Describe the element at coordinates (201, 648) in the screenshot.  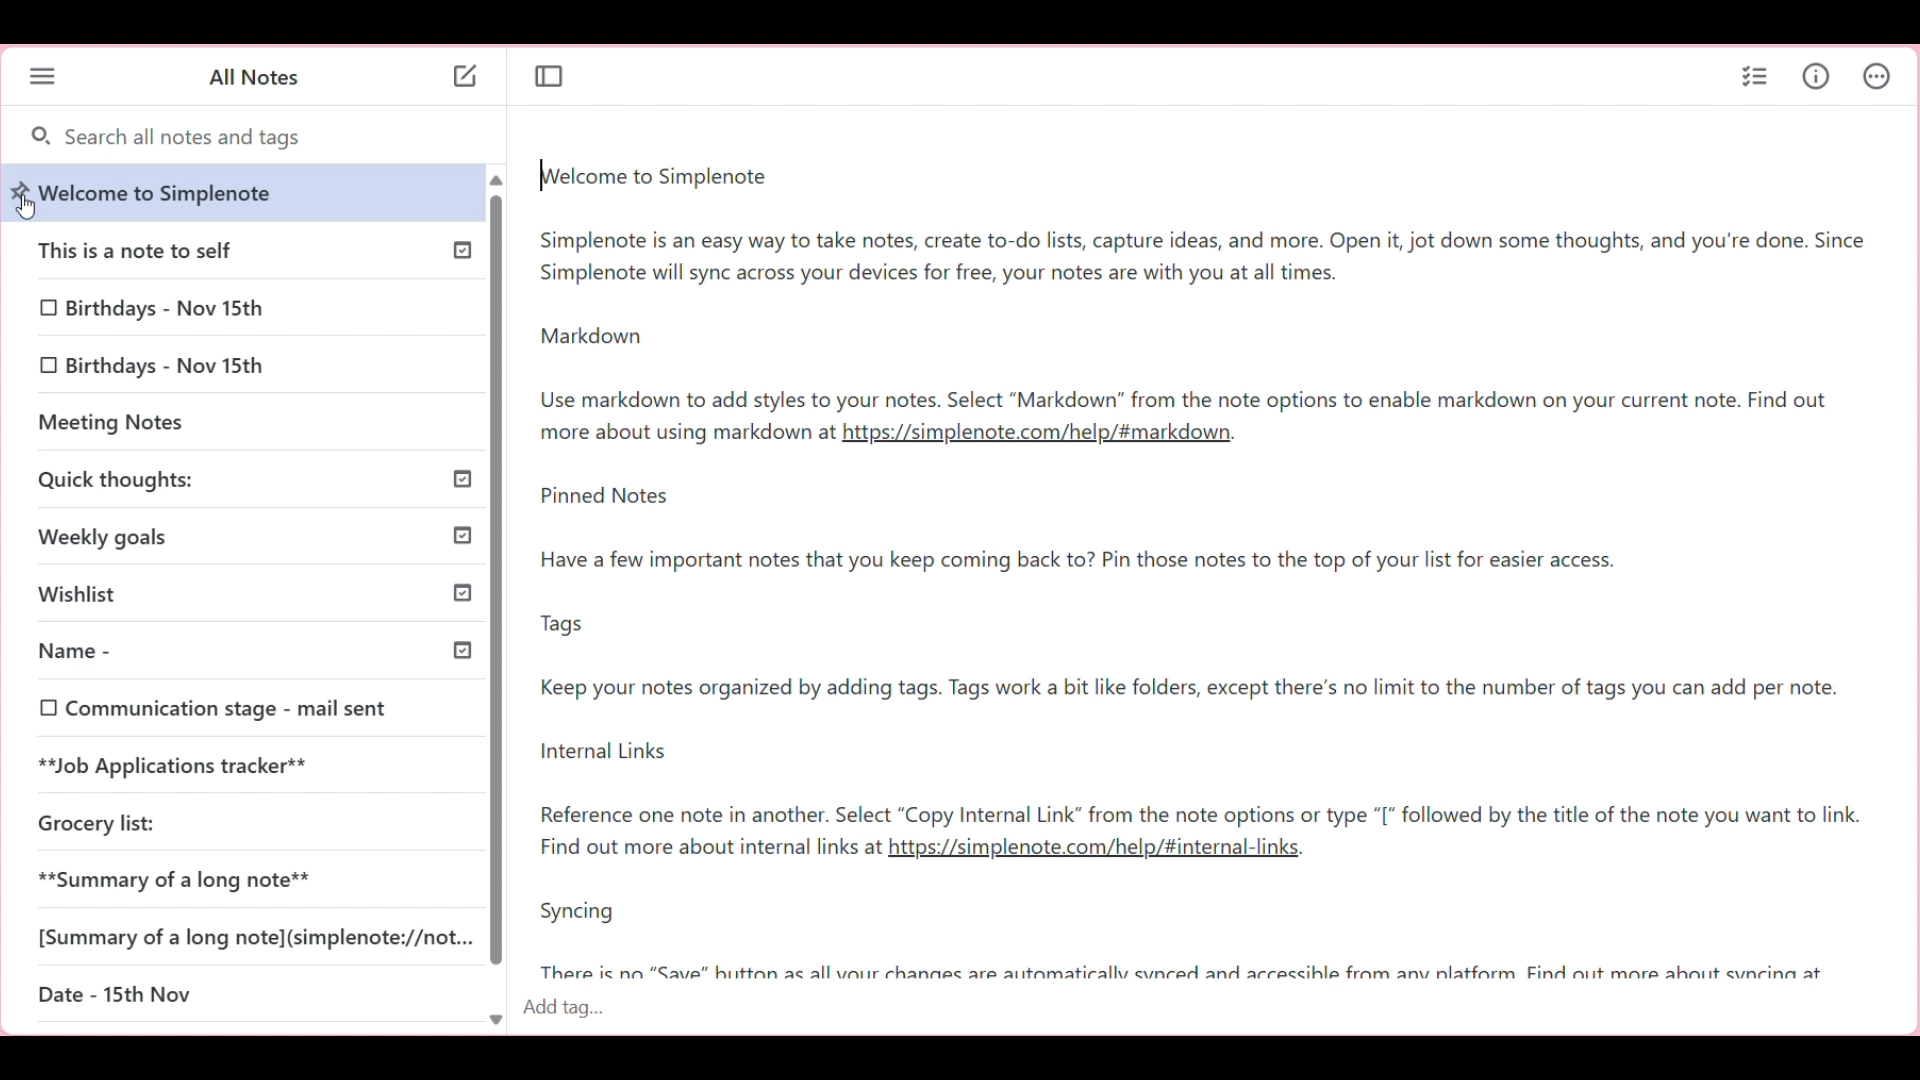
I see `Name -` at that location.